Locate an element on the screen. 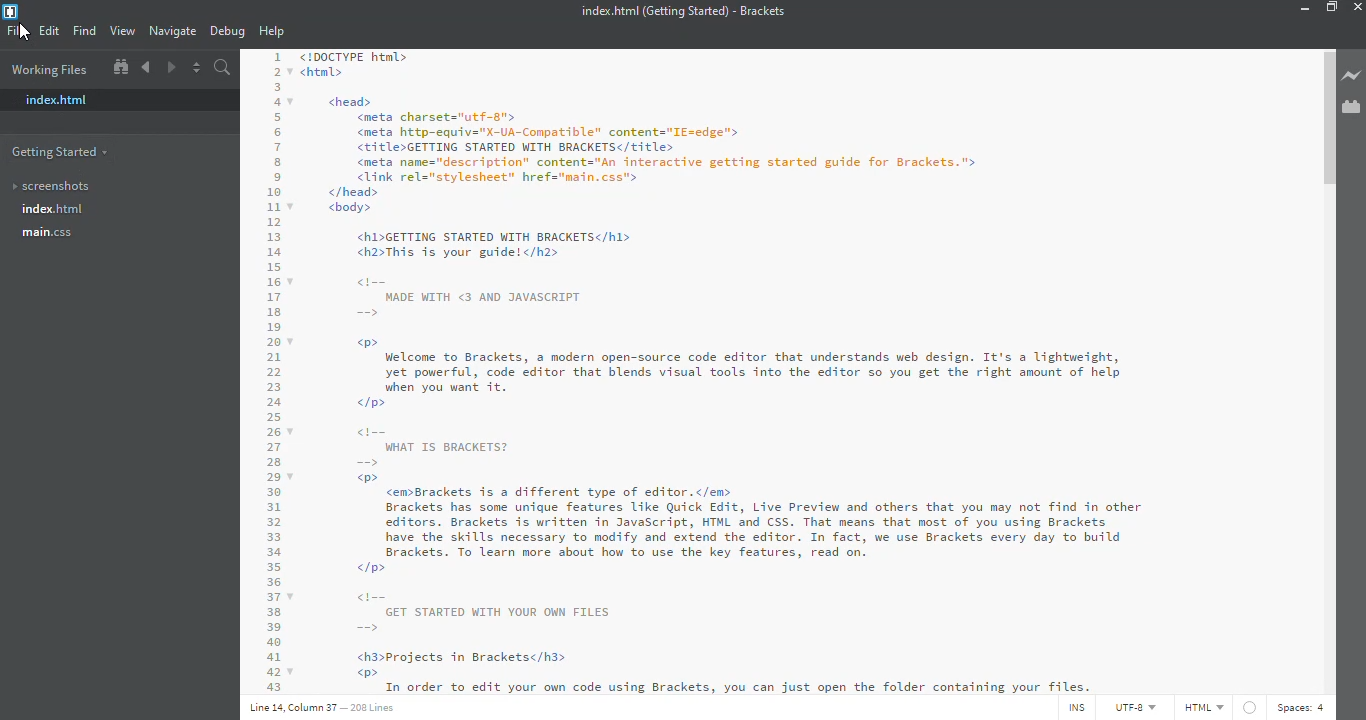 The height and width of the screenshot is (720, 1366). spaces is located at coordinates (1305, 707).